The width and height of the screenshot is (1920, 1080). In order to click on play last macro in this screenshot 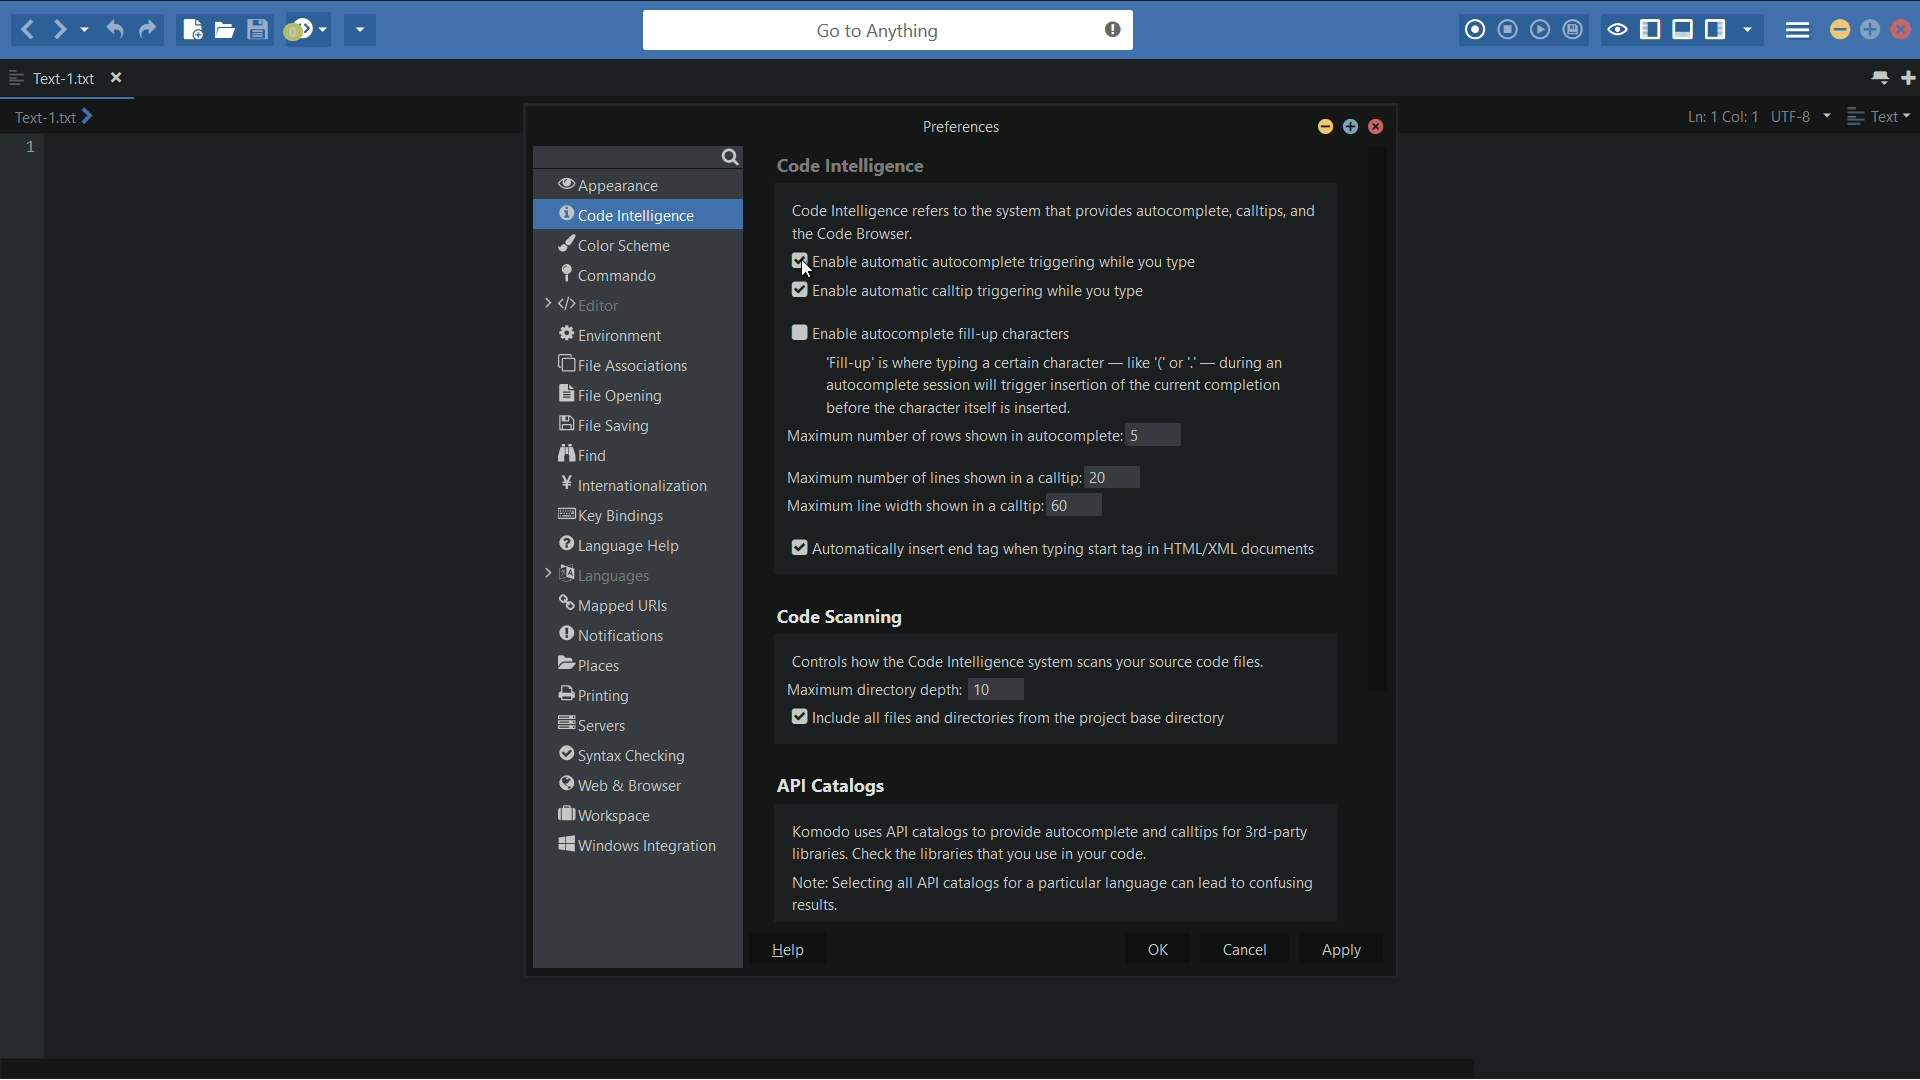, I will do `click(1539, 30)`.